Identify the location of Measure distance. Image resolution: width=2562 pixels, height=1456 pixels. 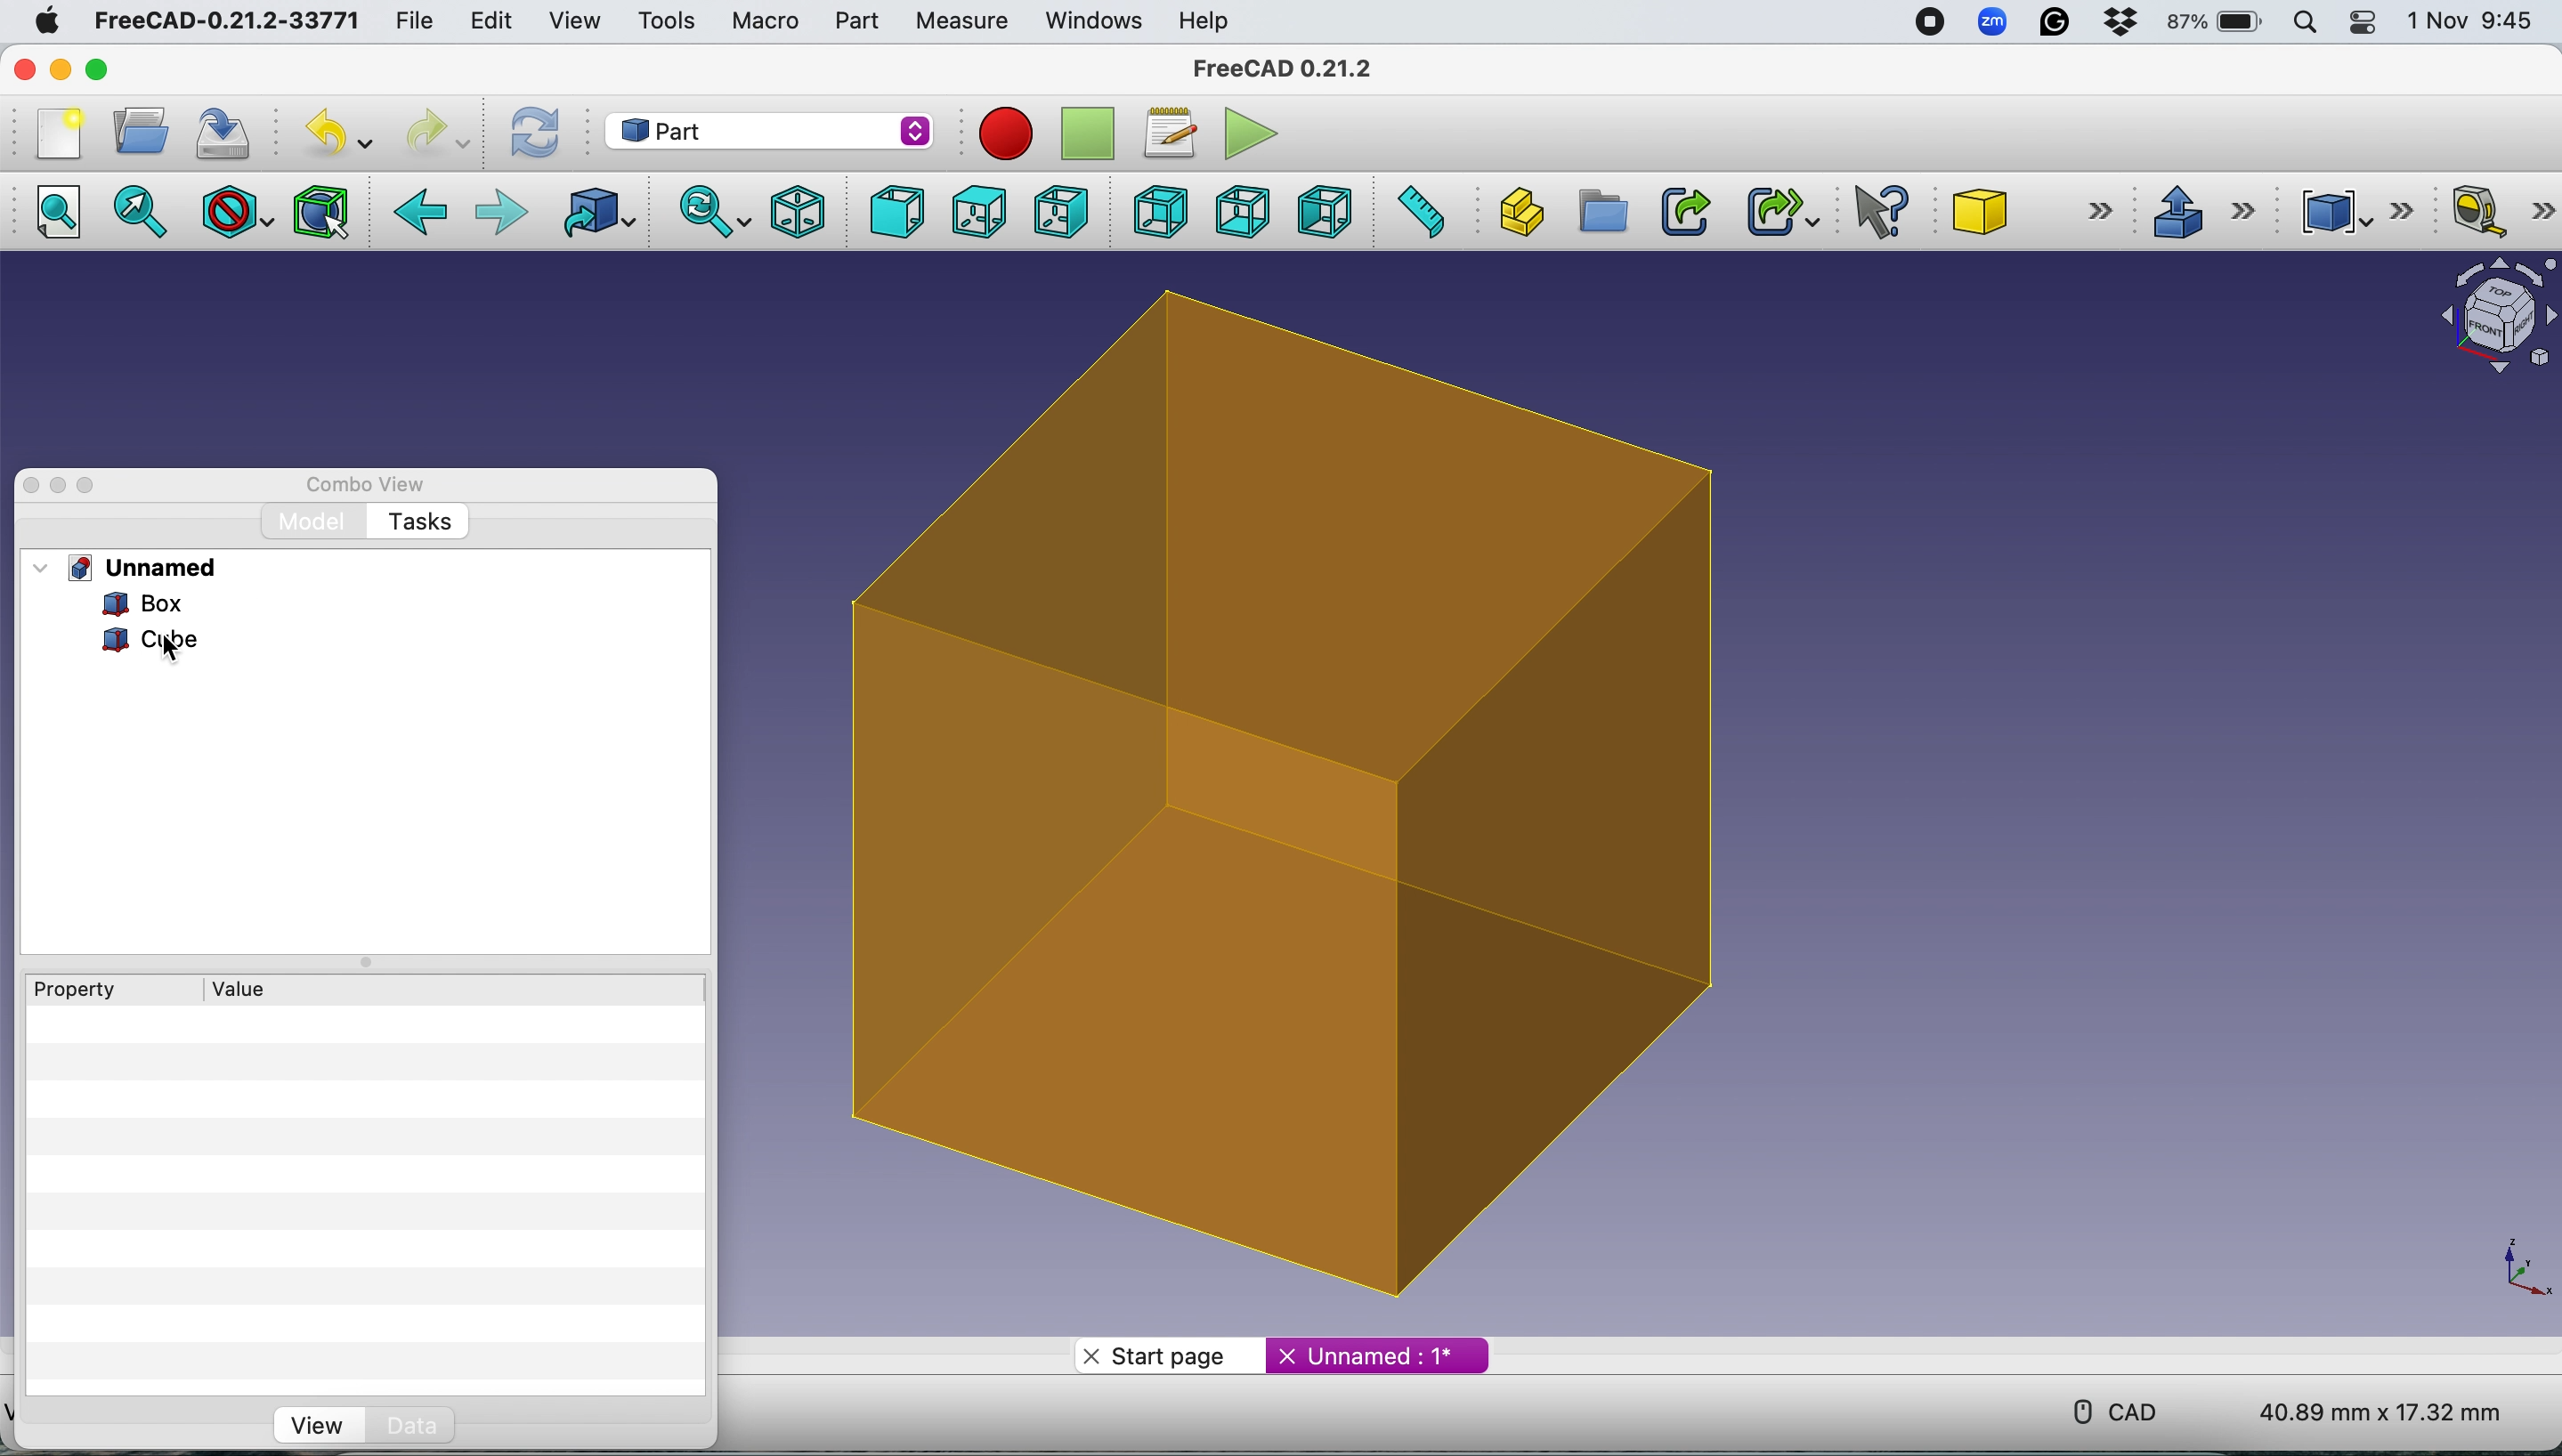
(1418, 209).